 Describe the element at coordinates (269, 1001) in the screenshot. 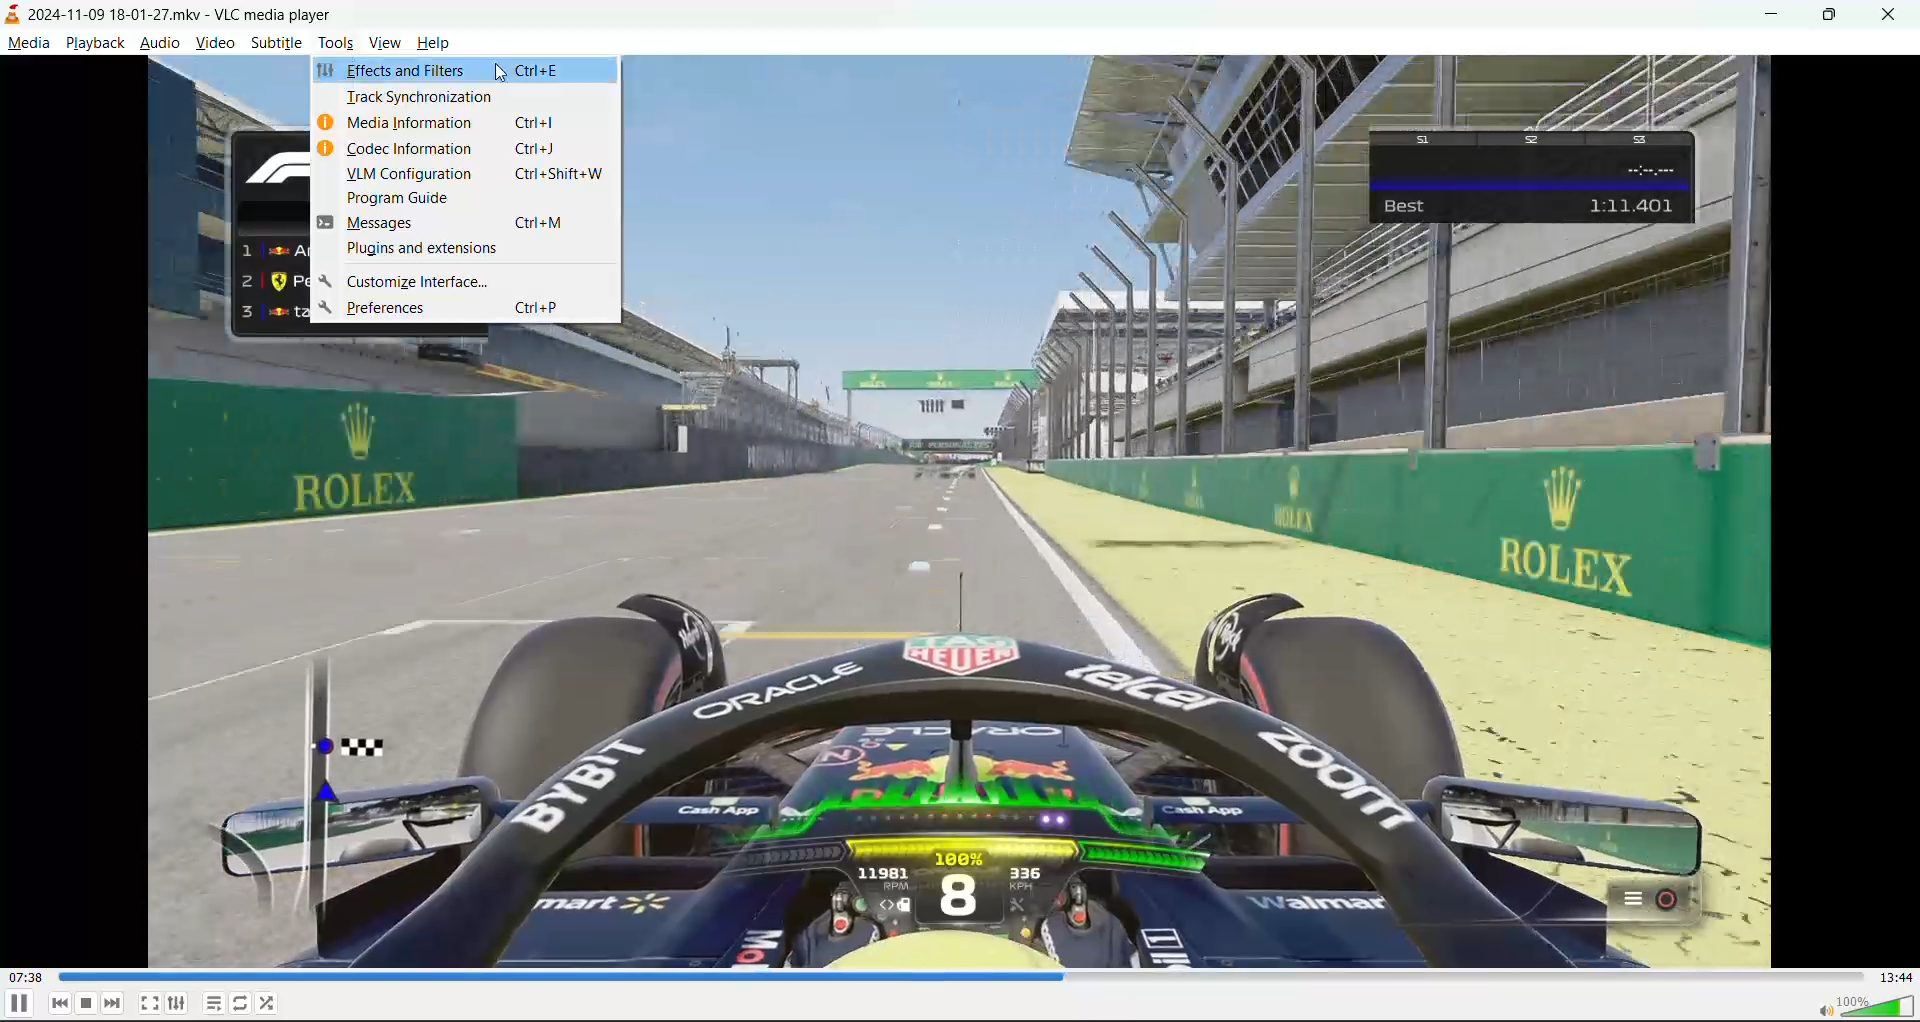

I see `random` at that location.